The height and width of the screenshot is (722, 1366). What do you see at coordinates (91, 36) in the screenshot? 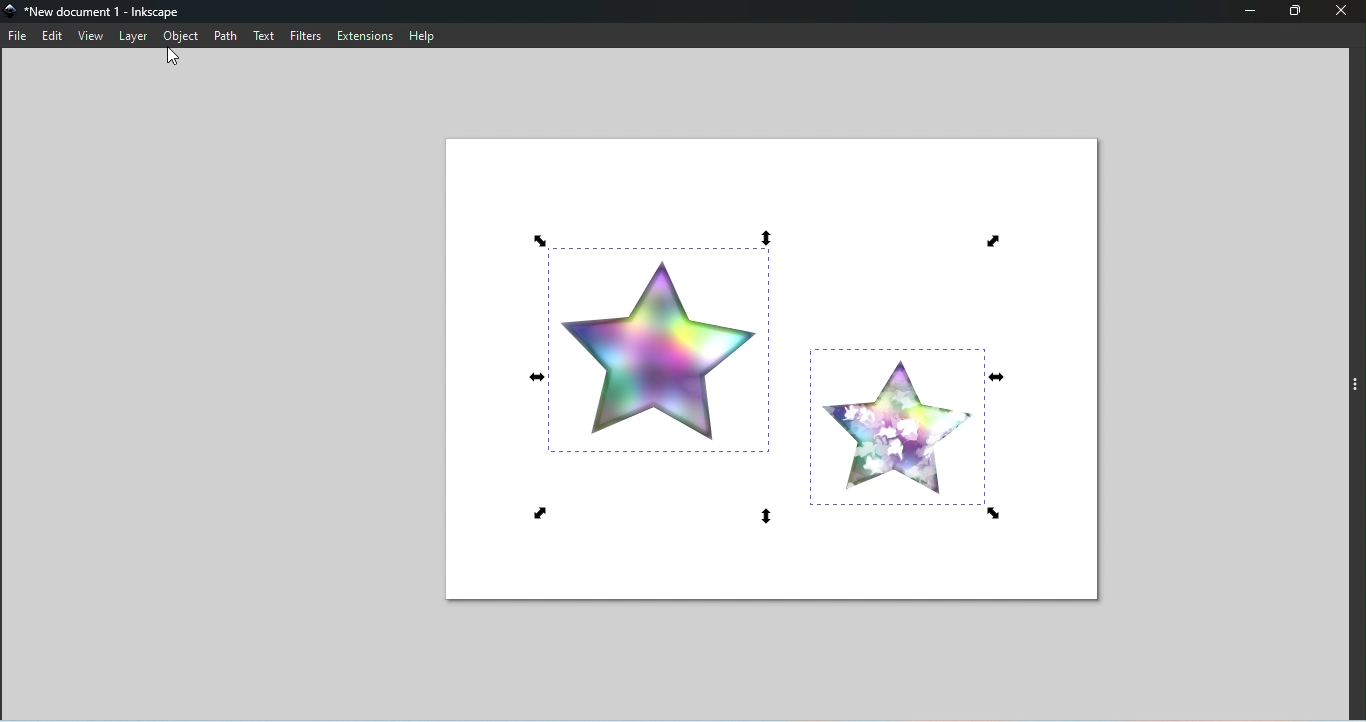
I see `View` at bounding box center [91, 36].